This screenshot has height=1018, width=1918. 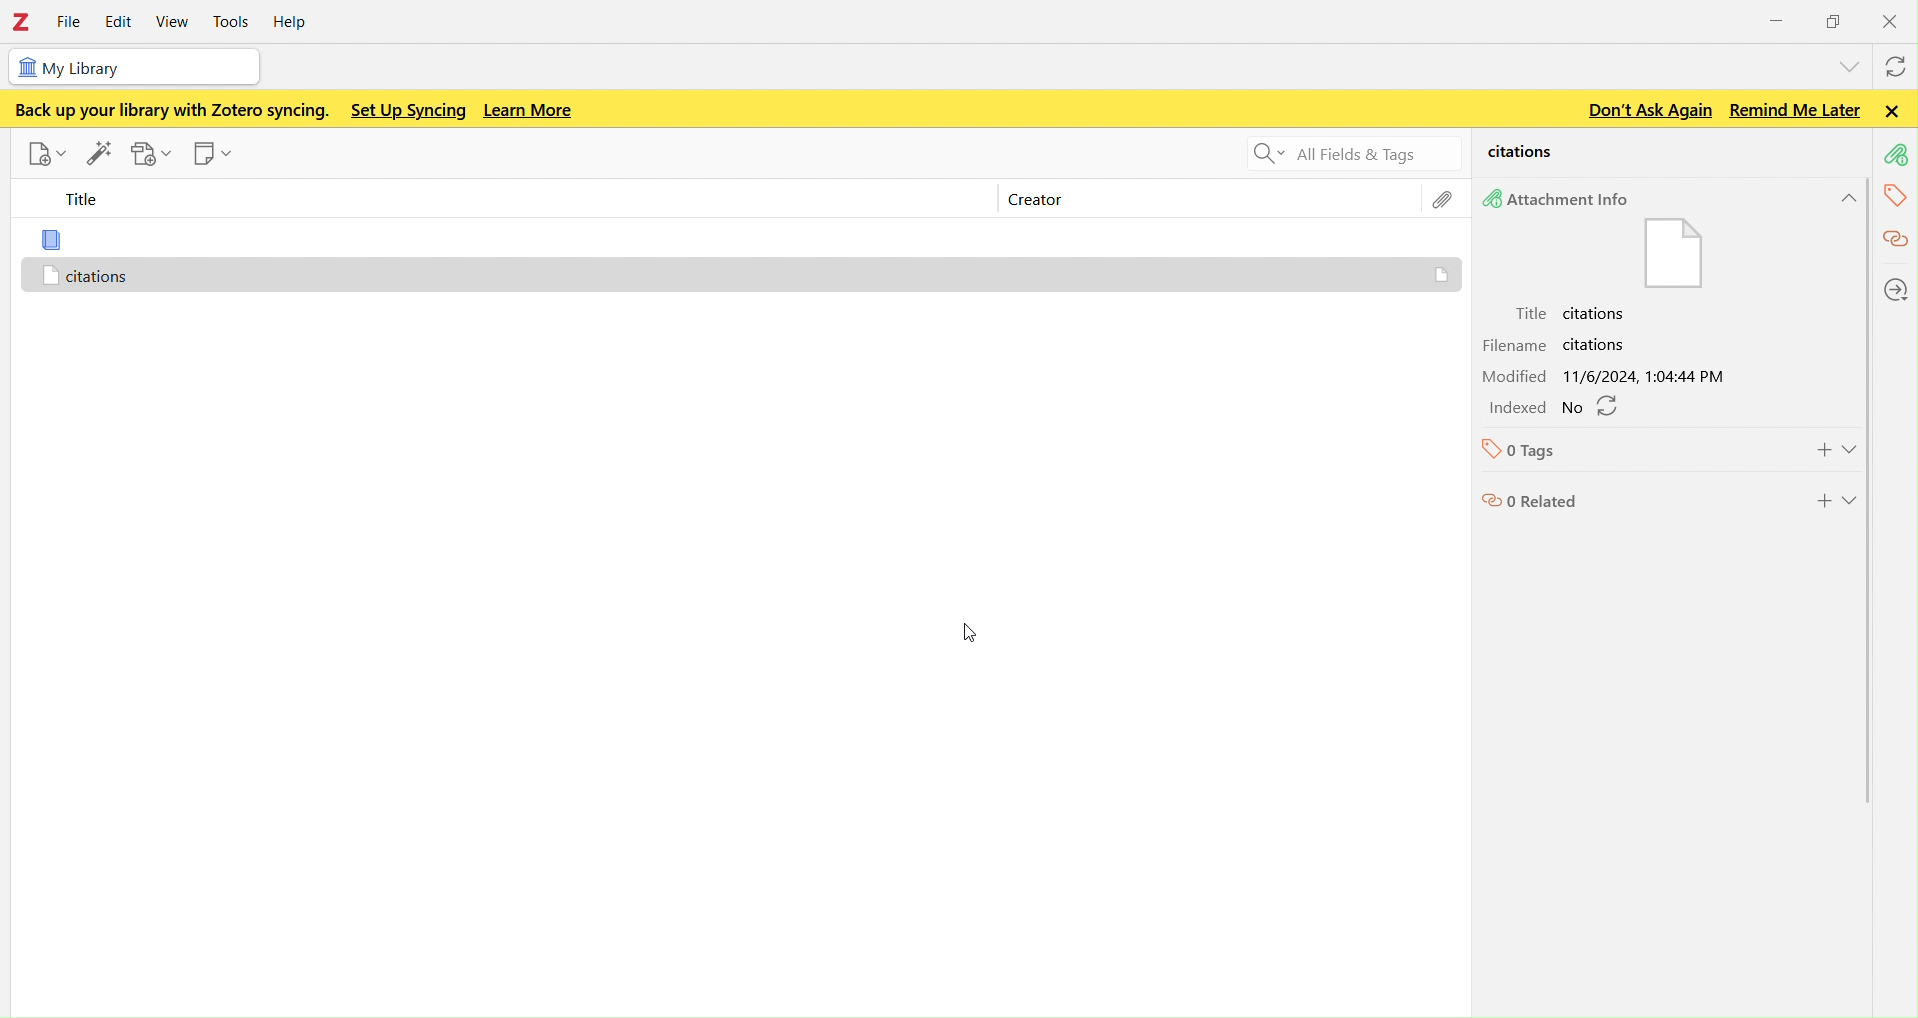 I want to click on 0 Tags, so click(x=1523, y=453).